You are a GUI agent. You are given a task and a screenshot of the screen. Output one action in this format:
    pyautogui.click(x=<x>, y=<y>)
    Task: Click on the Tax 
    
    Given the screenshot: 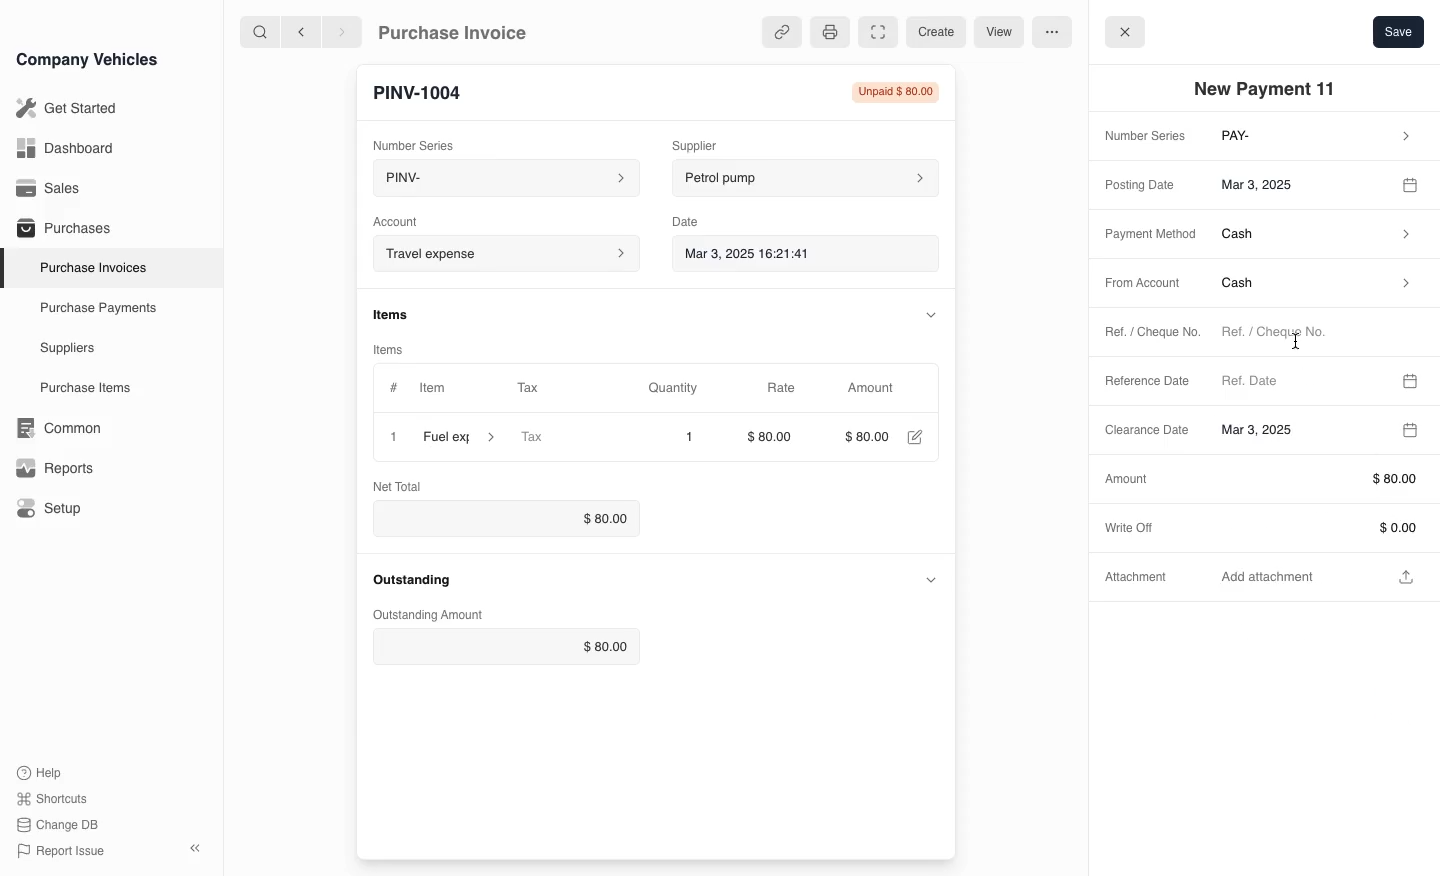 What is the action you would take?
    pyautogui.click(x=565, y=438)
    